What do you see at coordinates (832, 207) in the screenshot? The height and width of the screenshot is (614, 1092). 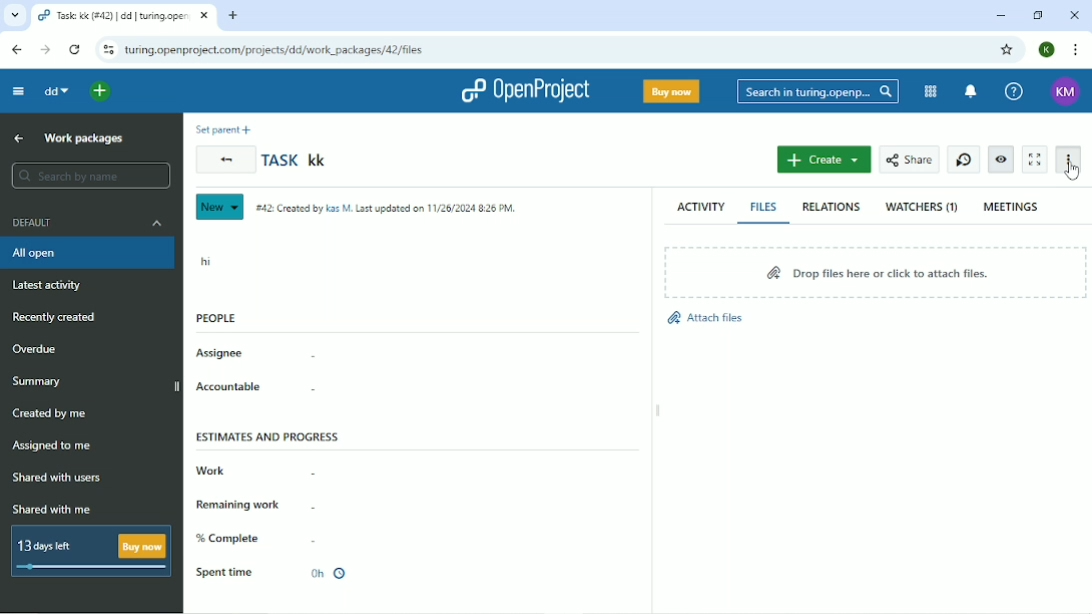 I see `Relations` at bounding box center [832, 207].